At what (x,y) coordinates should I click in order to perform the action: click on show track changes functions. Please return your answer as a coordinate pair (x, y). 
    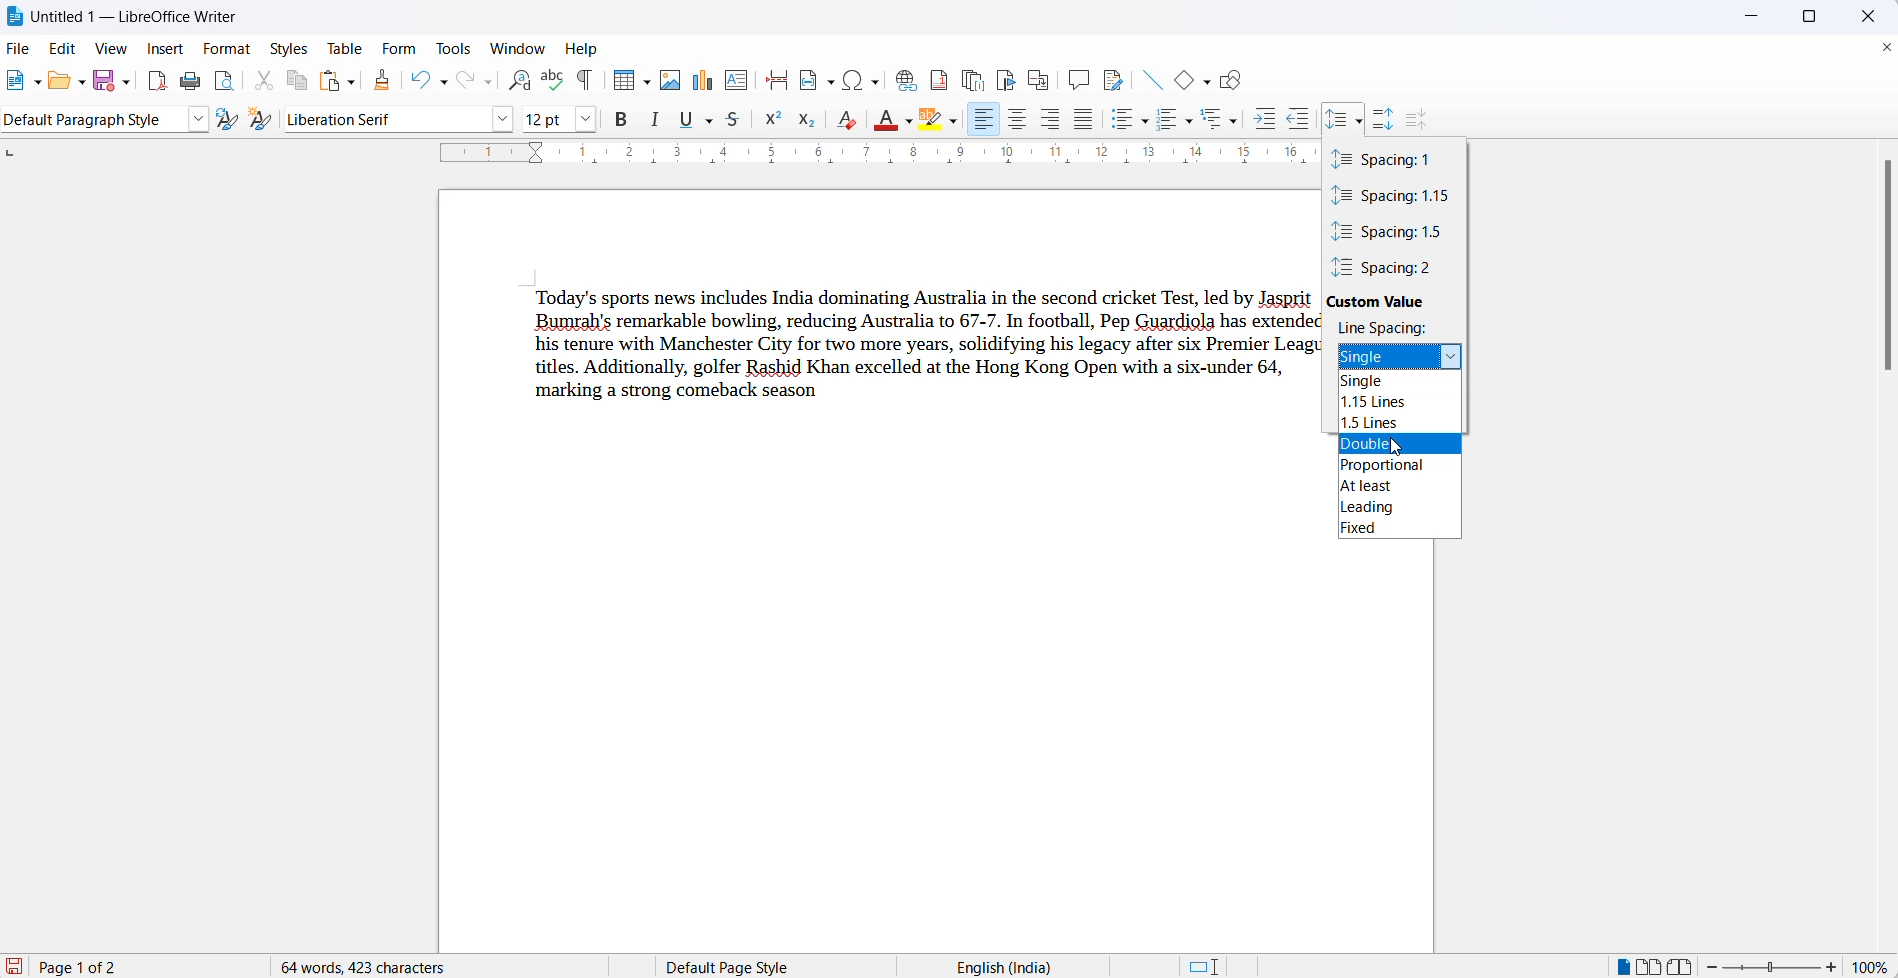
    Looking at the image, I should click on (1113, 78).